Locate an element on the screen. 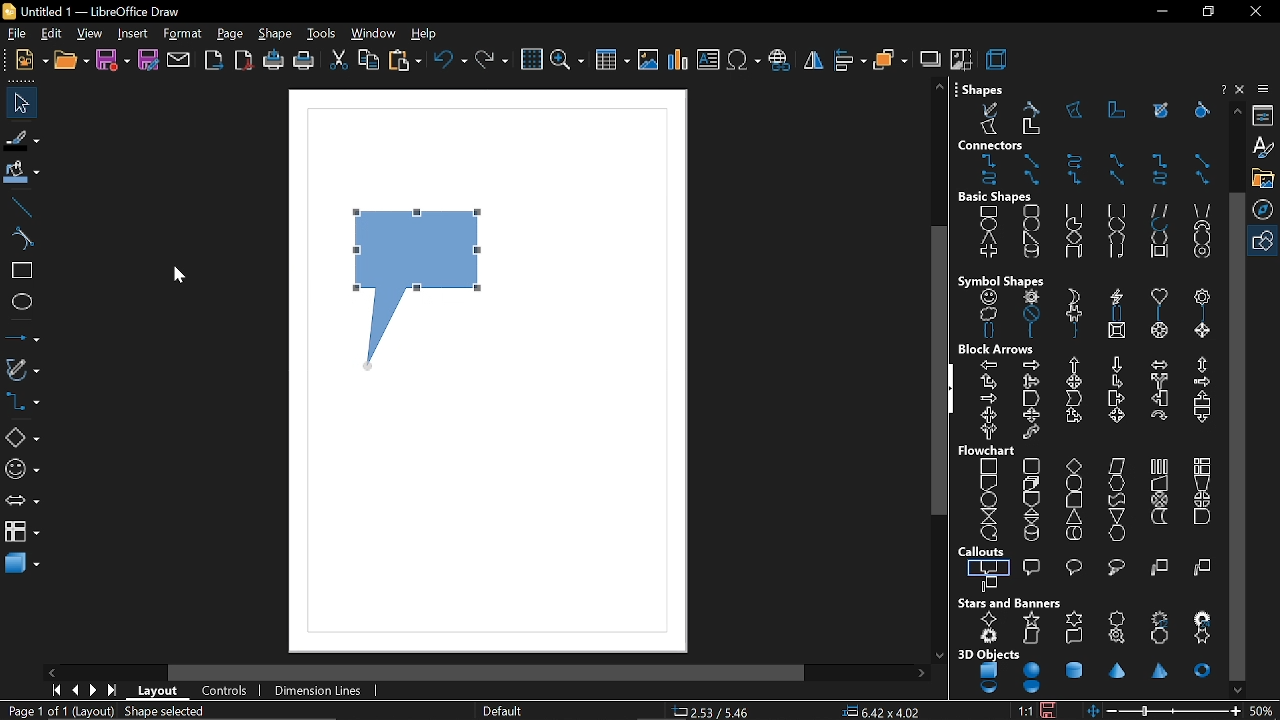 The width and height of the screenshot is (1280, 720). display is located at coordinates (1117, 533).